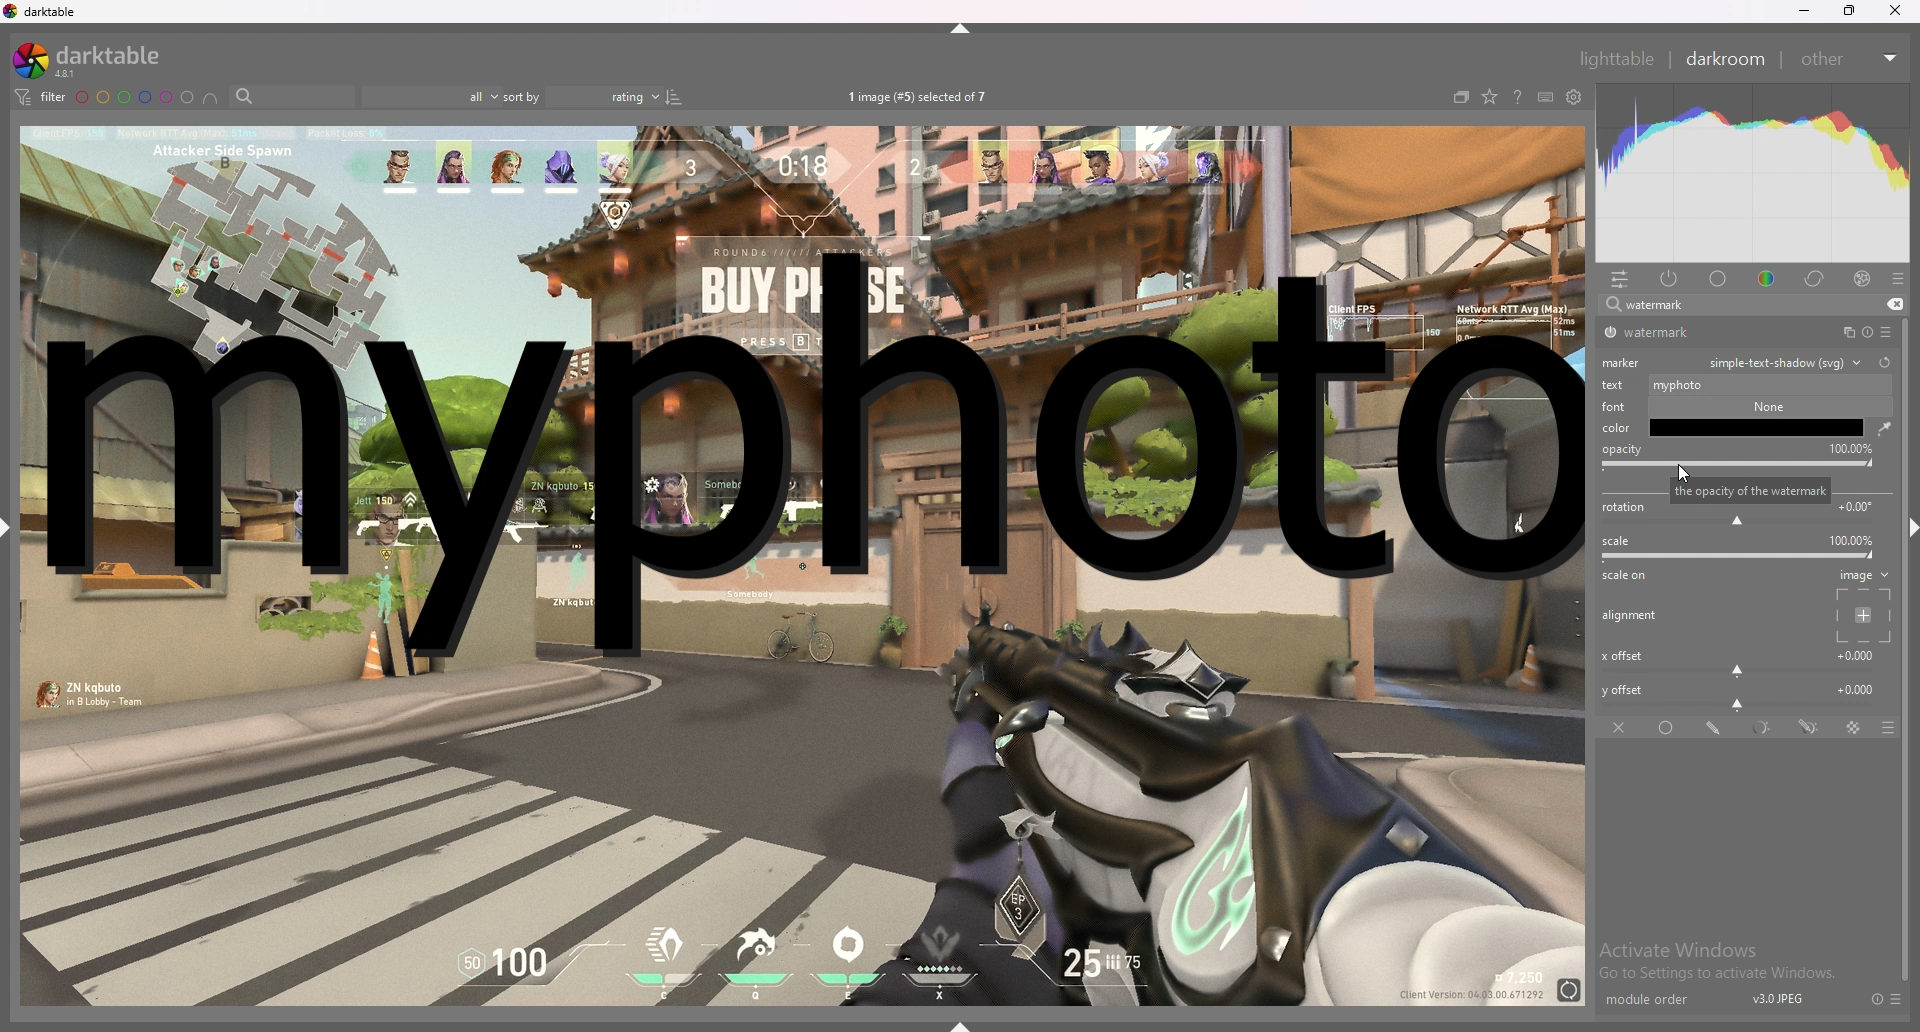  Describe the element at coordinates (801, 840) in the screenshot. I see `photo` at that location.